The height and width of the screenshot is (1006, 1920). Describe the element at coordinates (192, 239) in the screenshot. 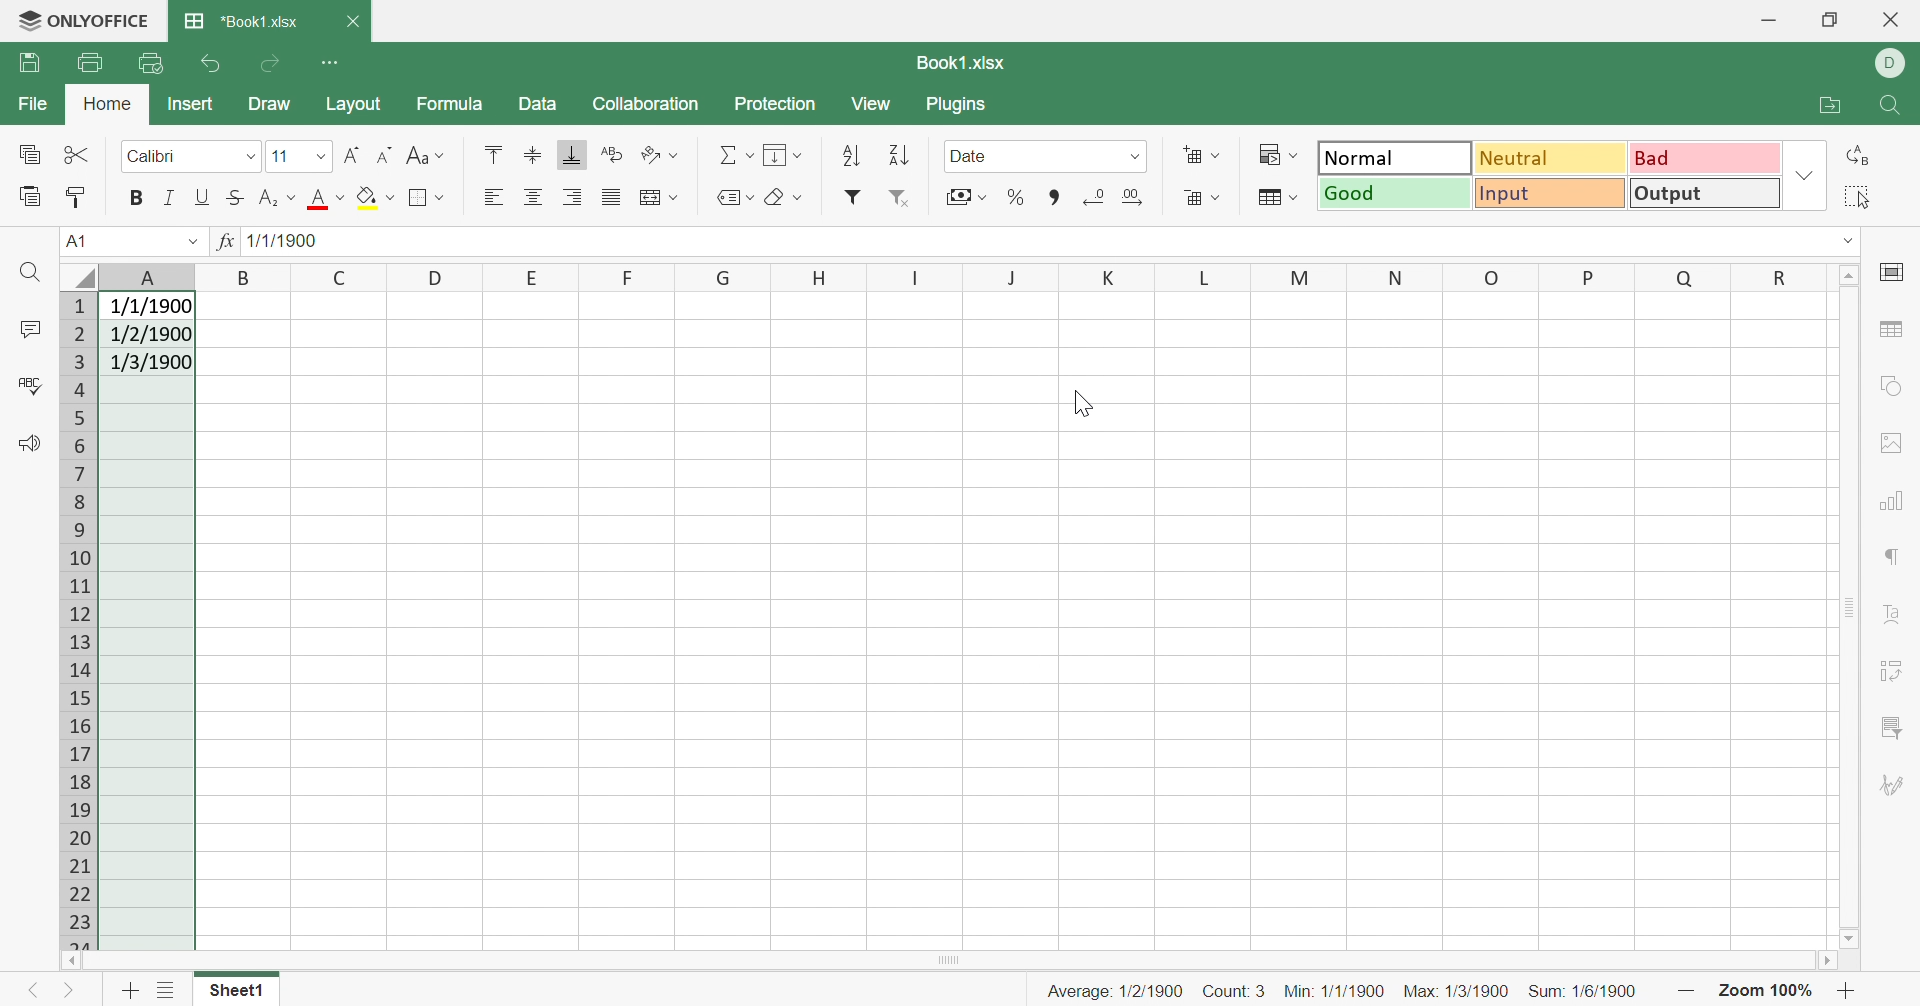

I see `Drop down` at that location.